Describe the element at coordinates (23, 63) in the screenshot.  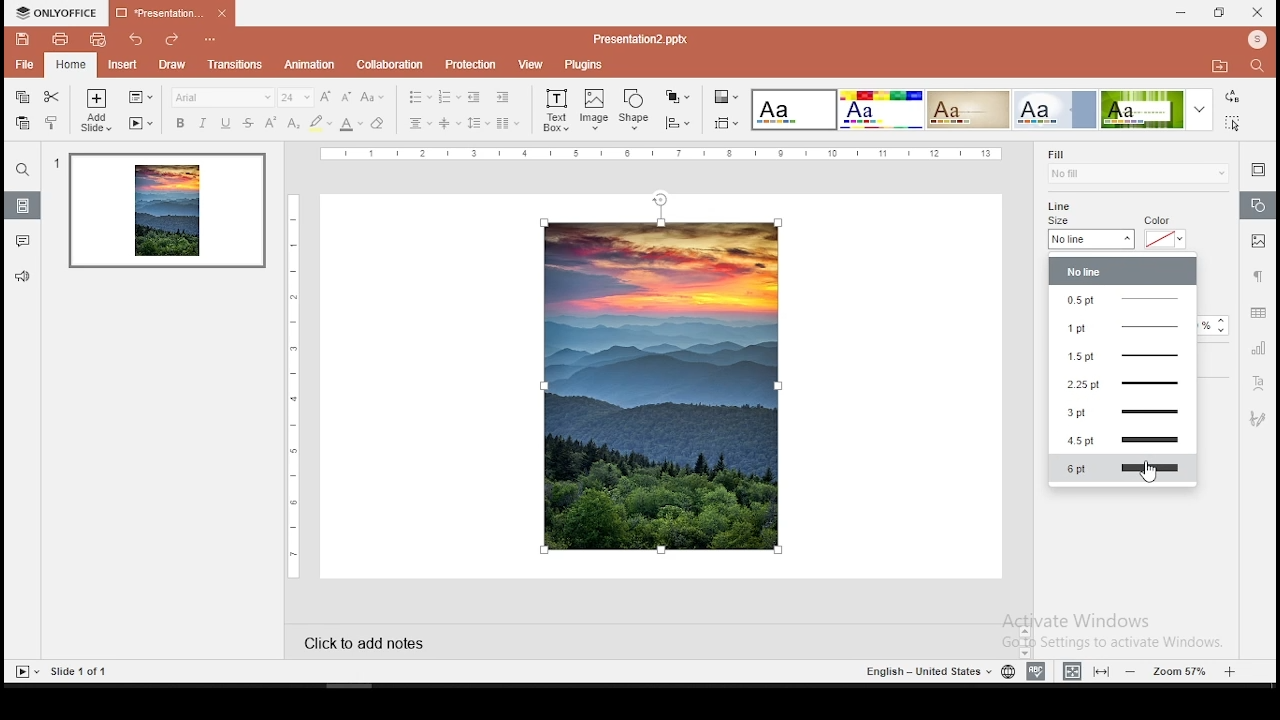
I see `file` at that location.